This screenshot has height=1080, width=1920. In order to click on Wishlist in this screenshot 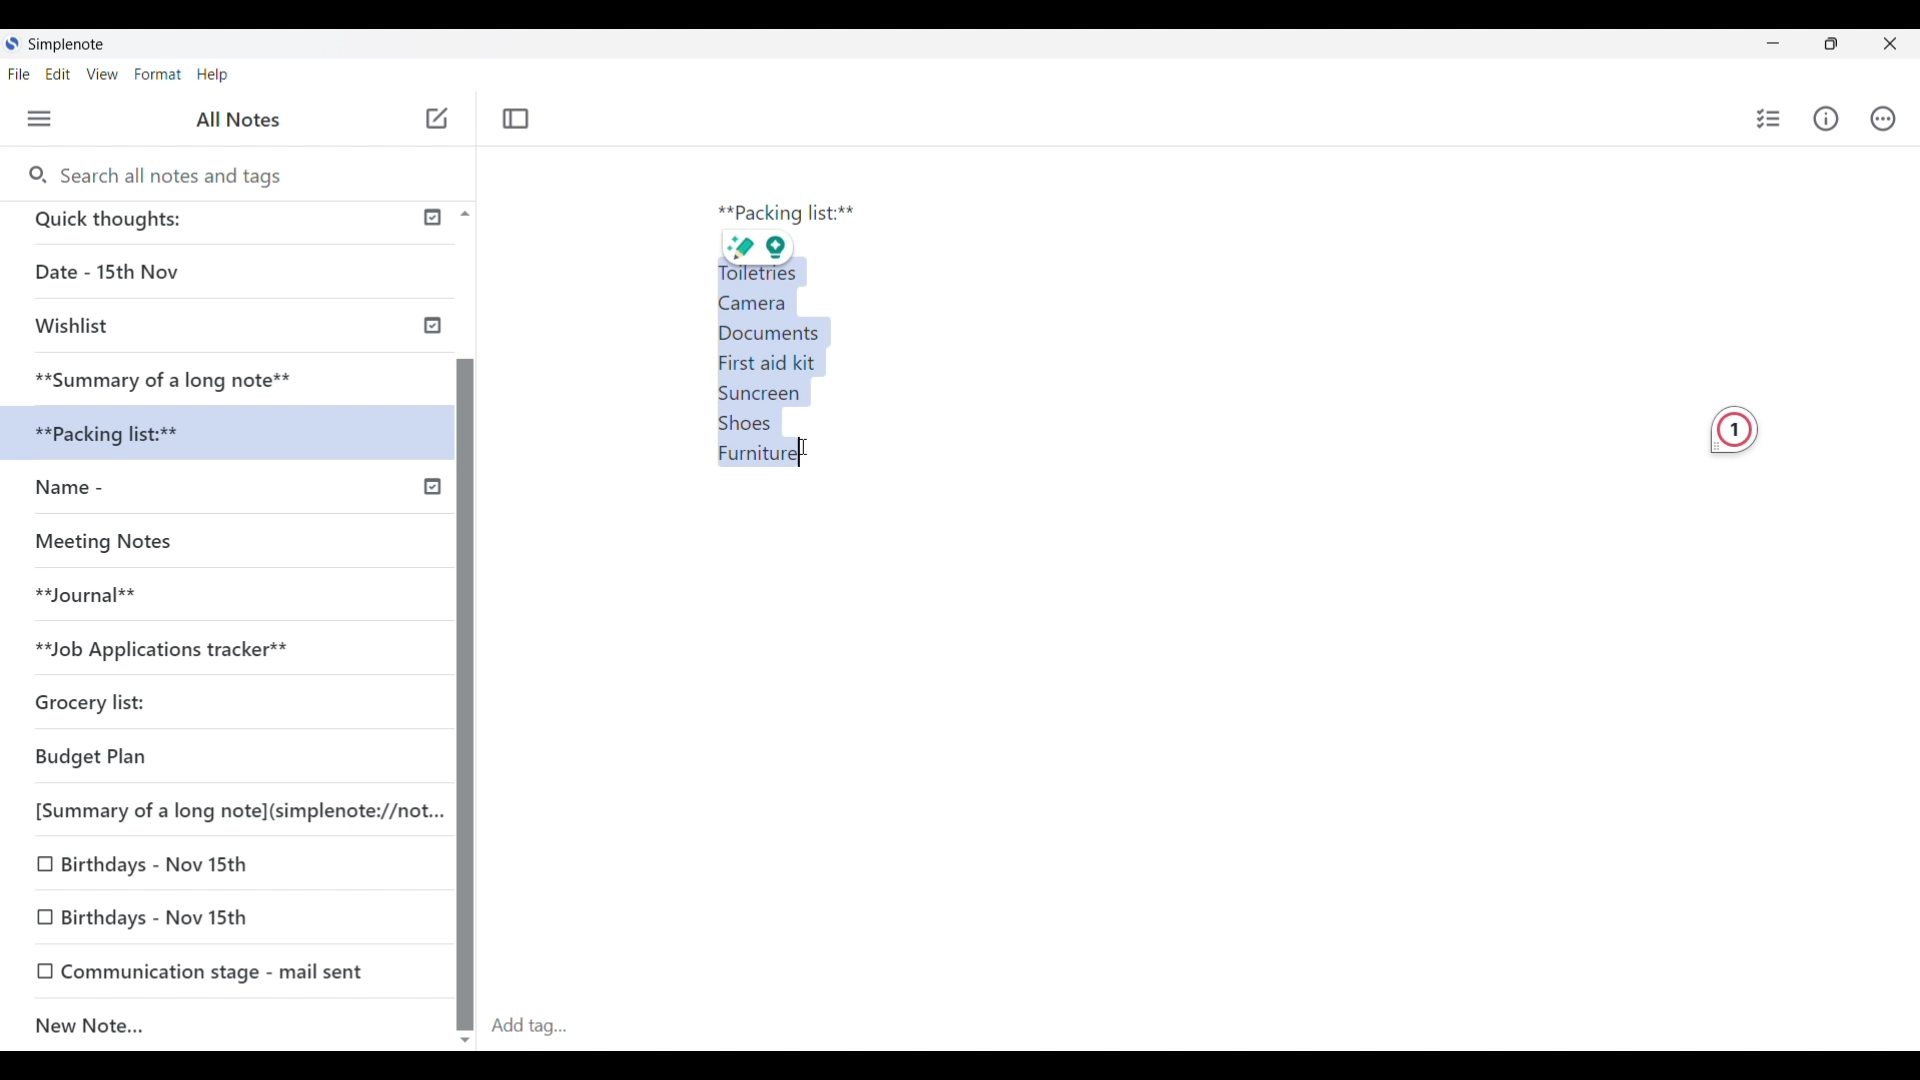, I will do `click(170, 328)`.